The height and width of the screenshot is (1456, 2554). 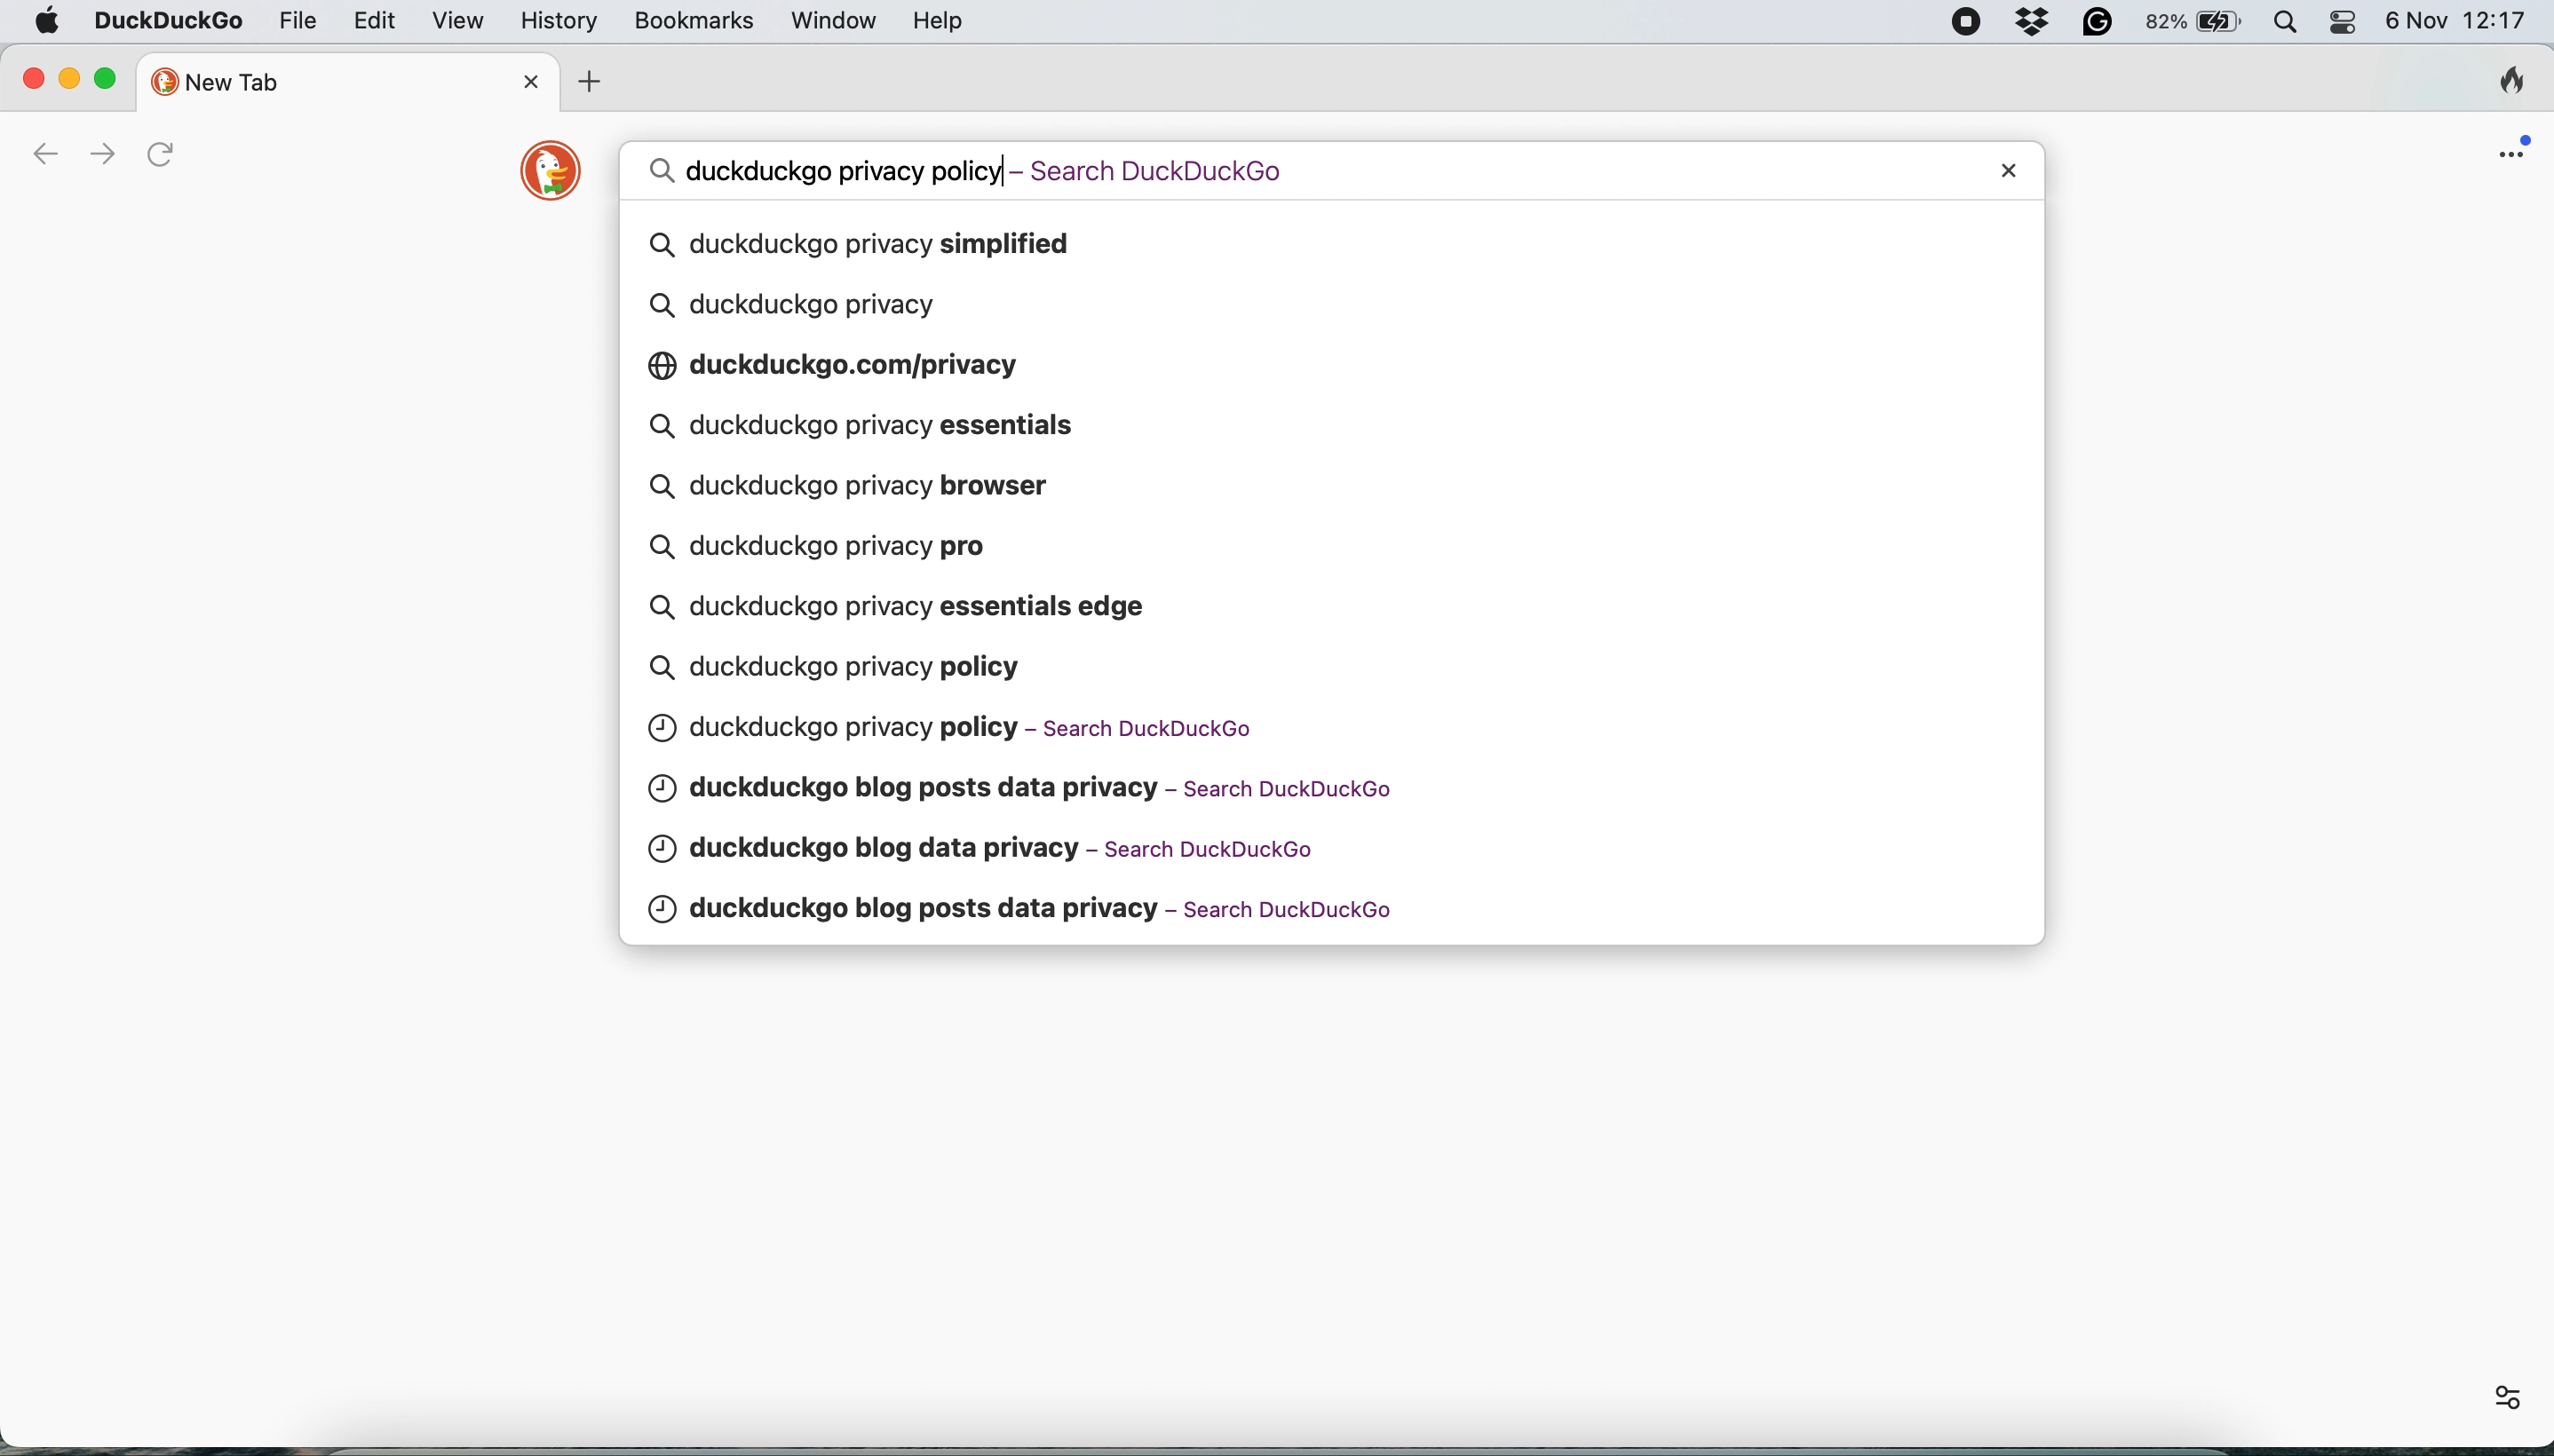 I want to click on open application menu, so click(x=2503, y=152).